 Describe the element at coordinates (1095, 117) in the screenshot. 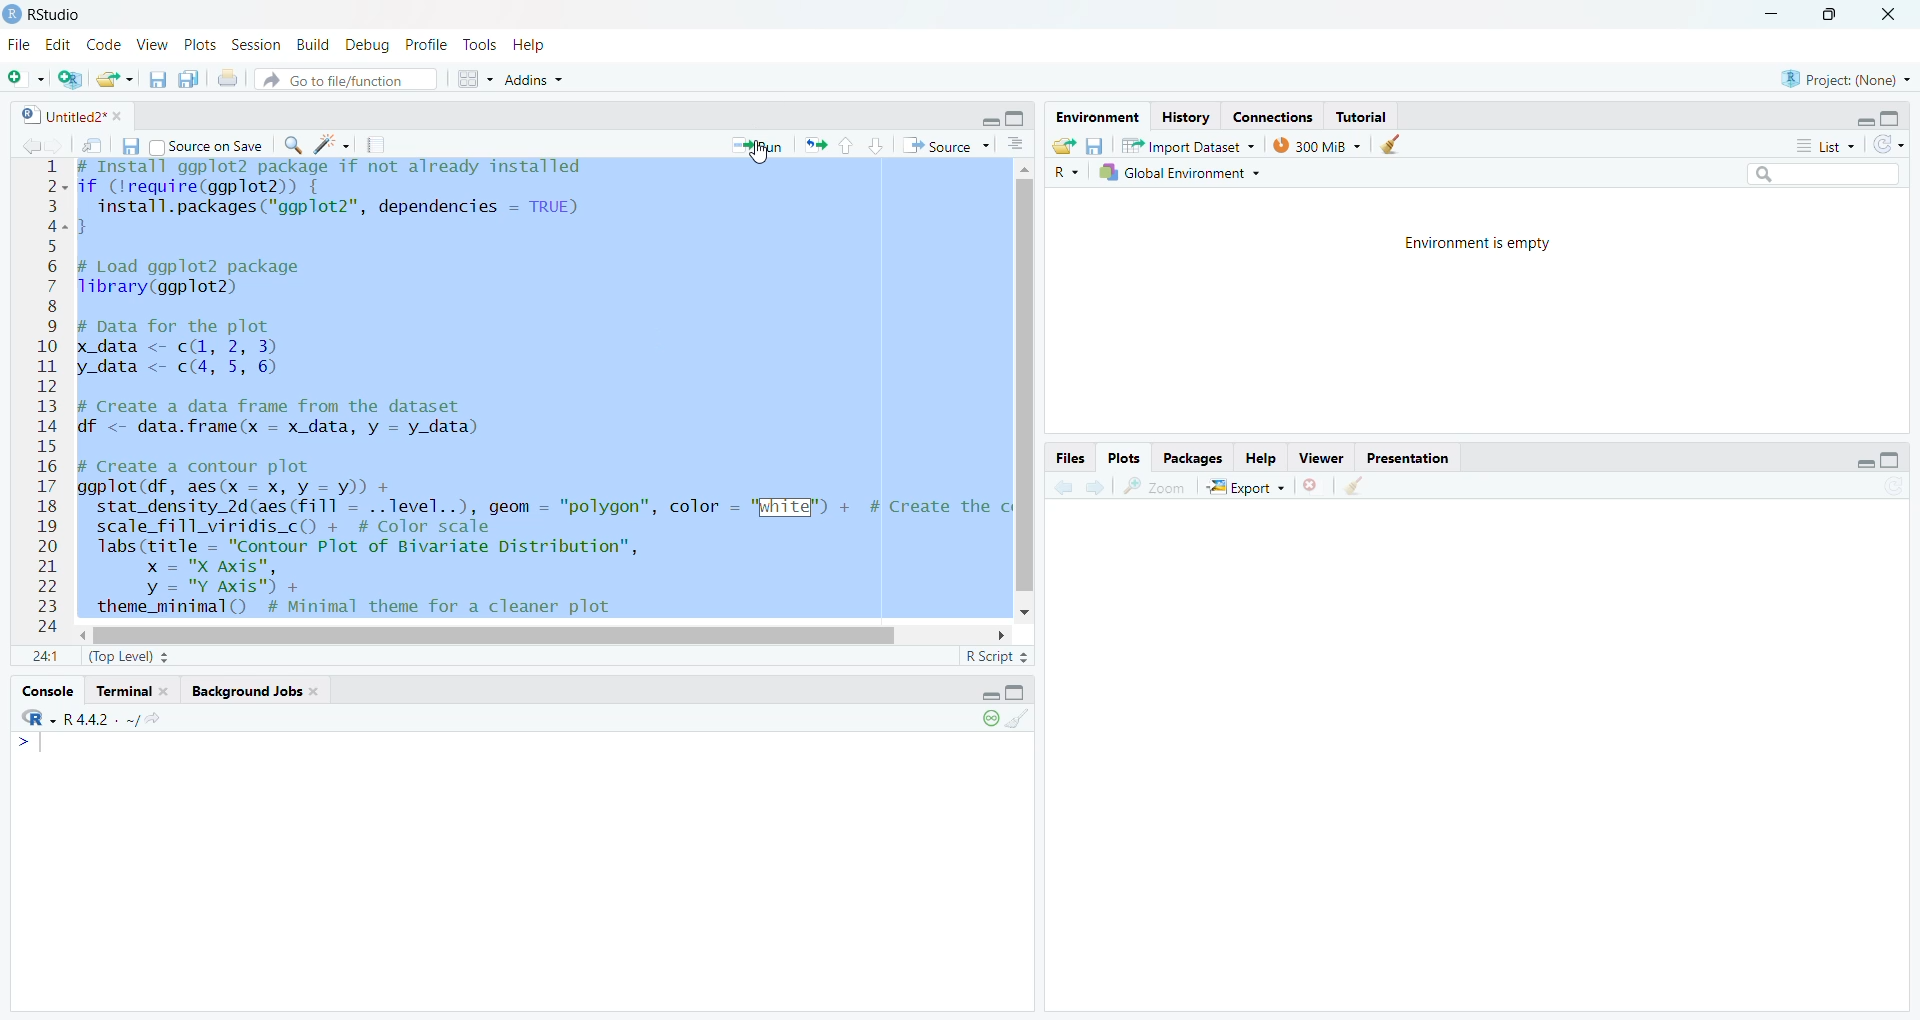

I see `Environment` at that location.